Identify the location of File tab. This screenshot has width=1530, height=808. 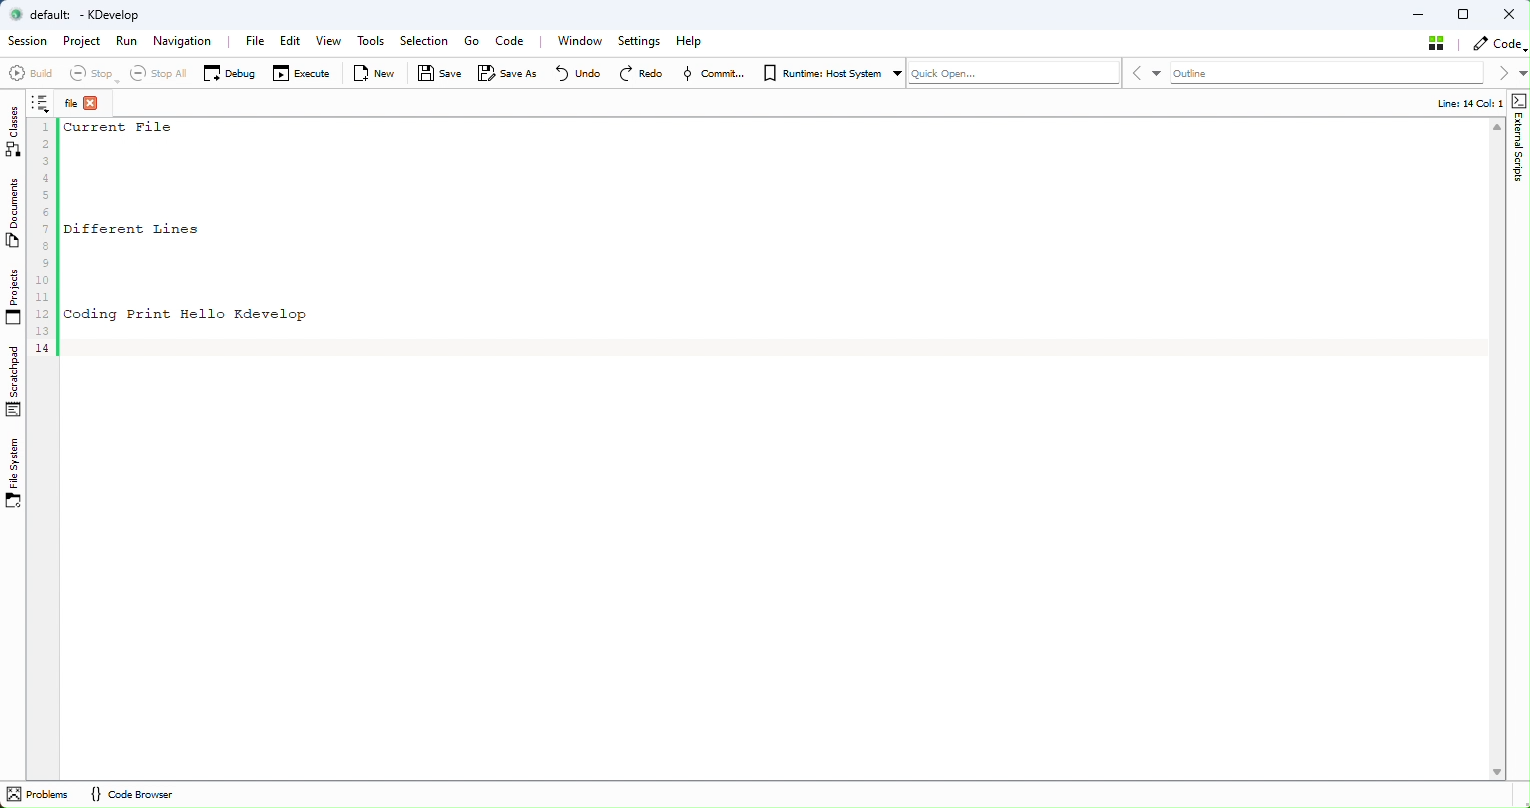
(84, 105).